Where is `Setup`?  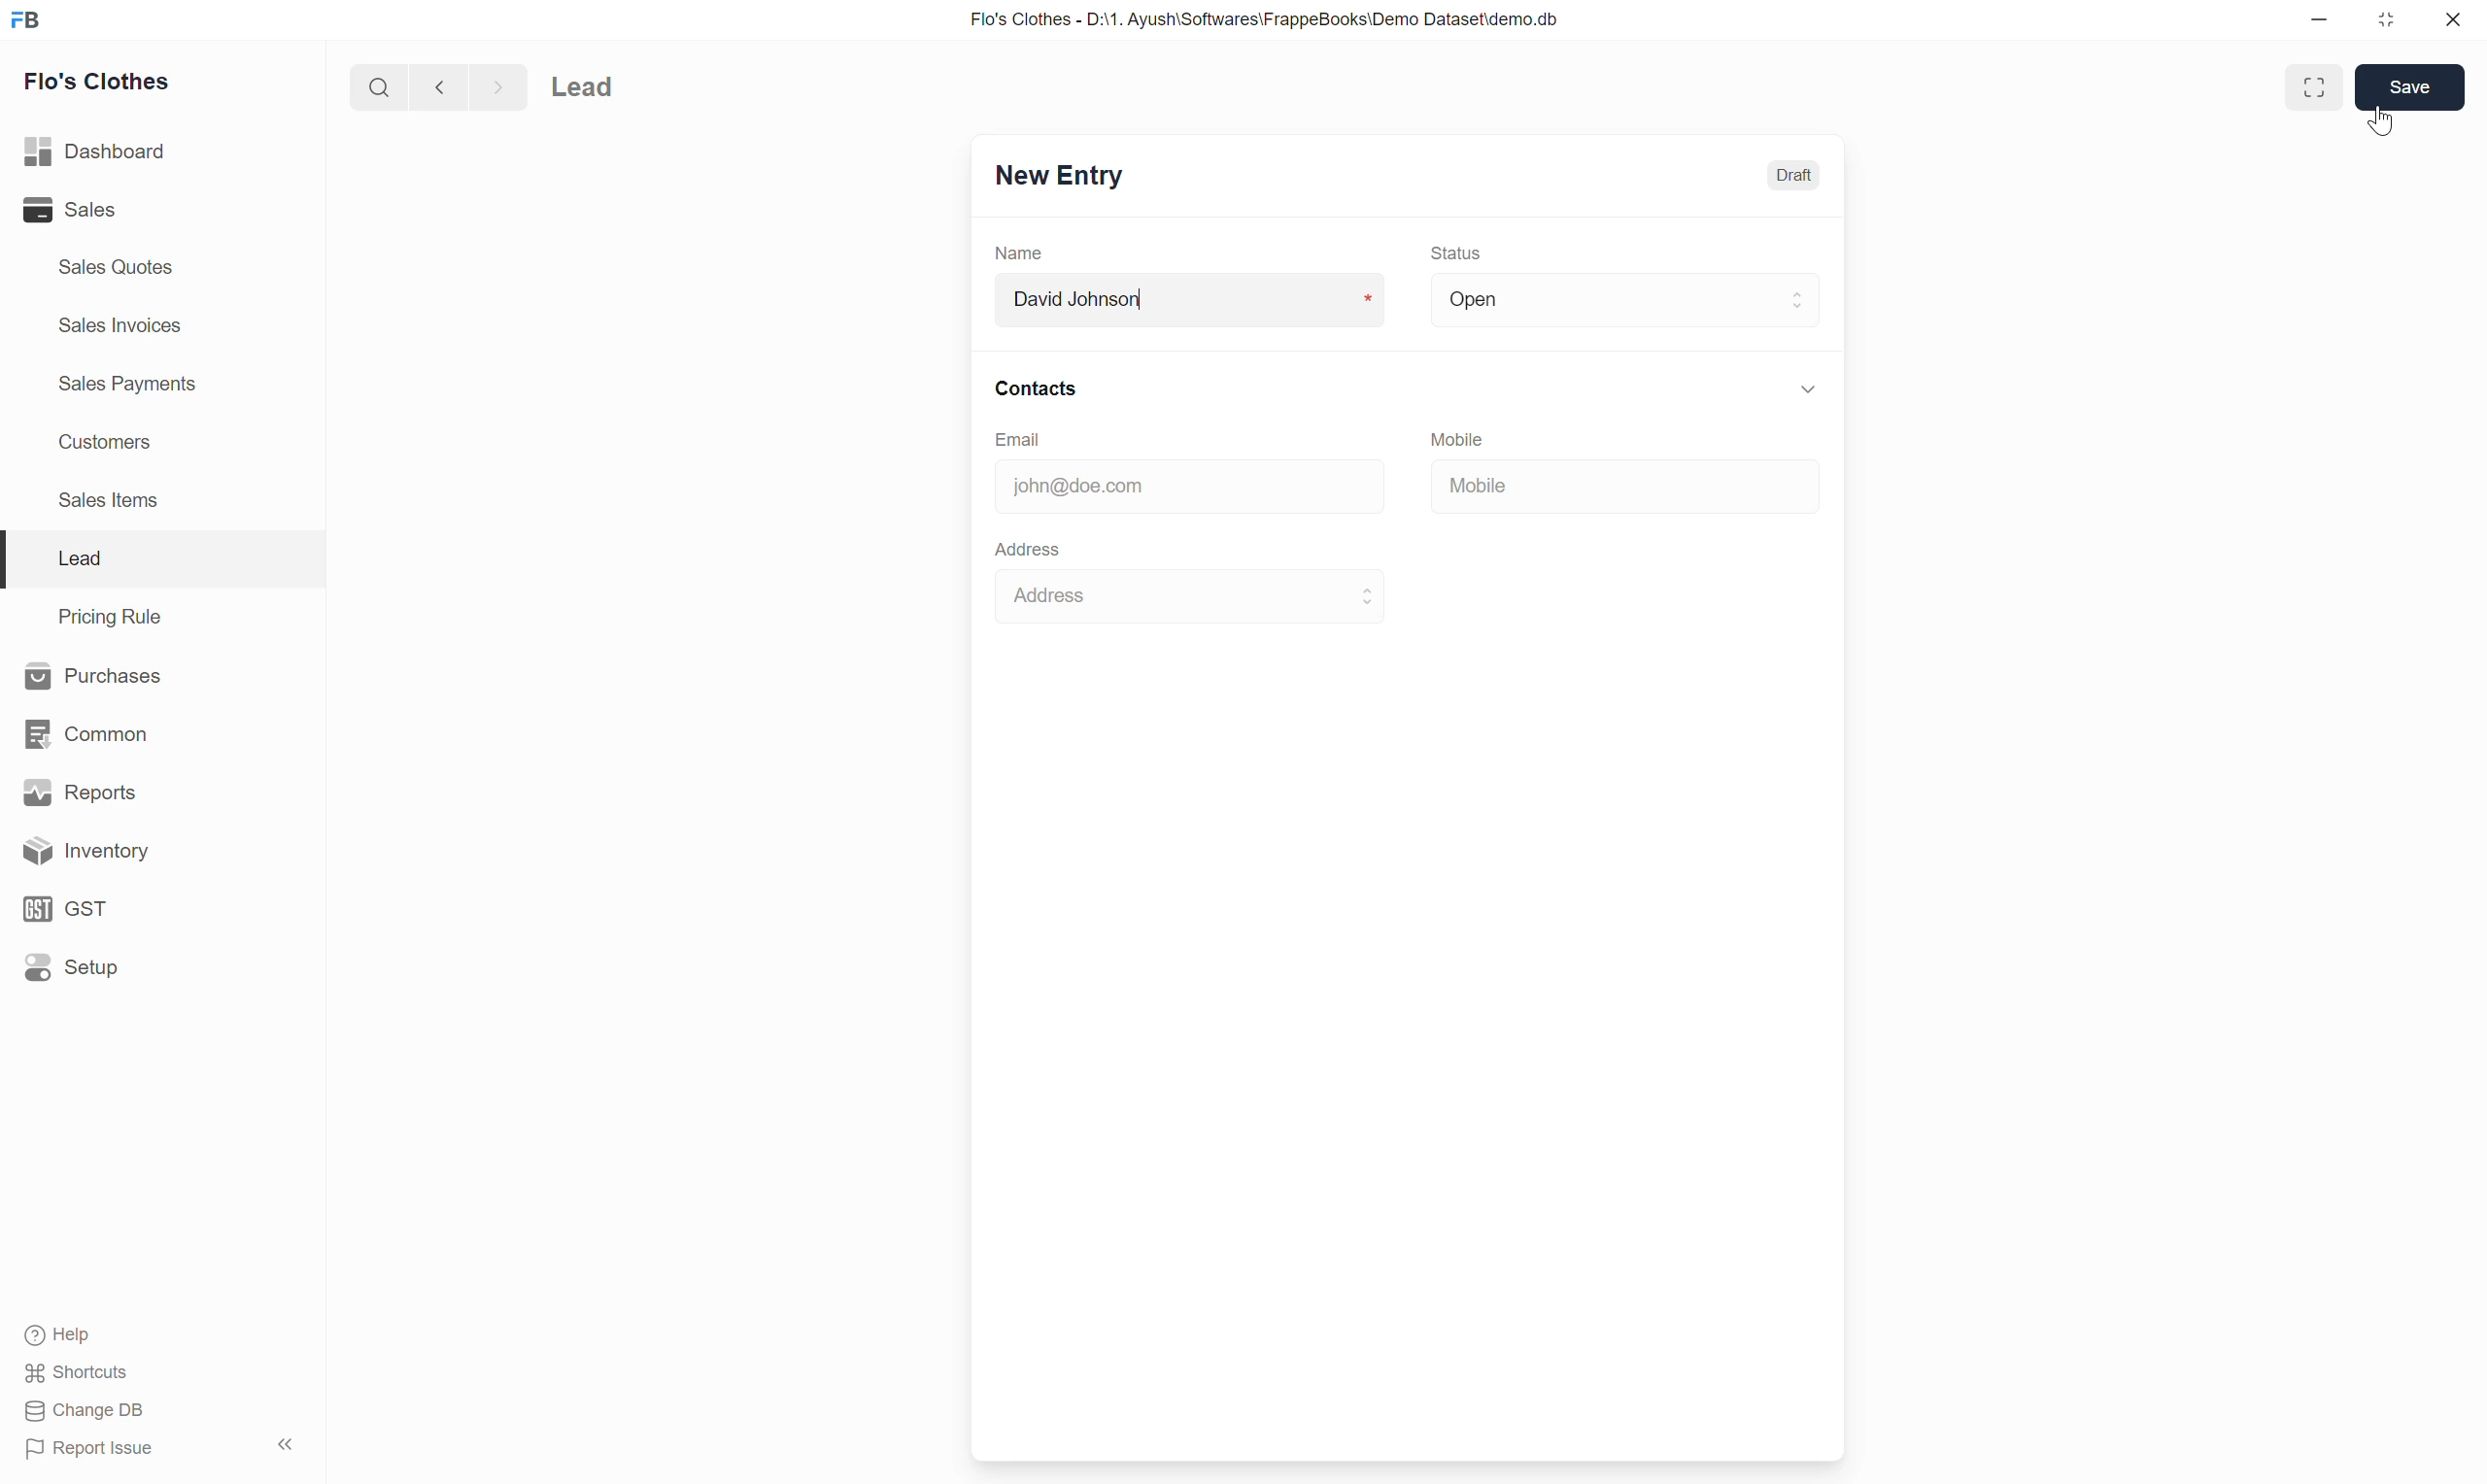 Setup is located at coordinates (72, 968).